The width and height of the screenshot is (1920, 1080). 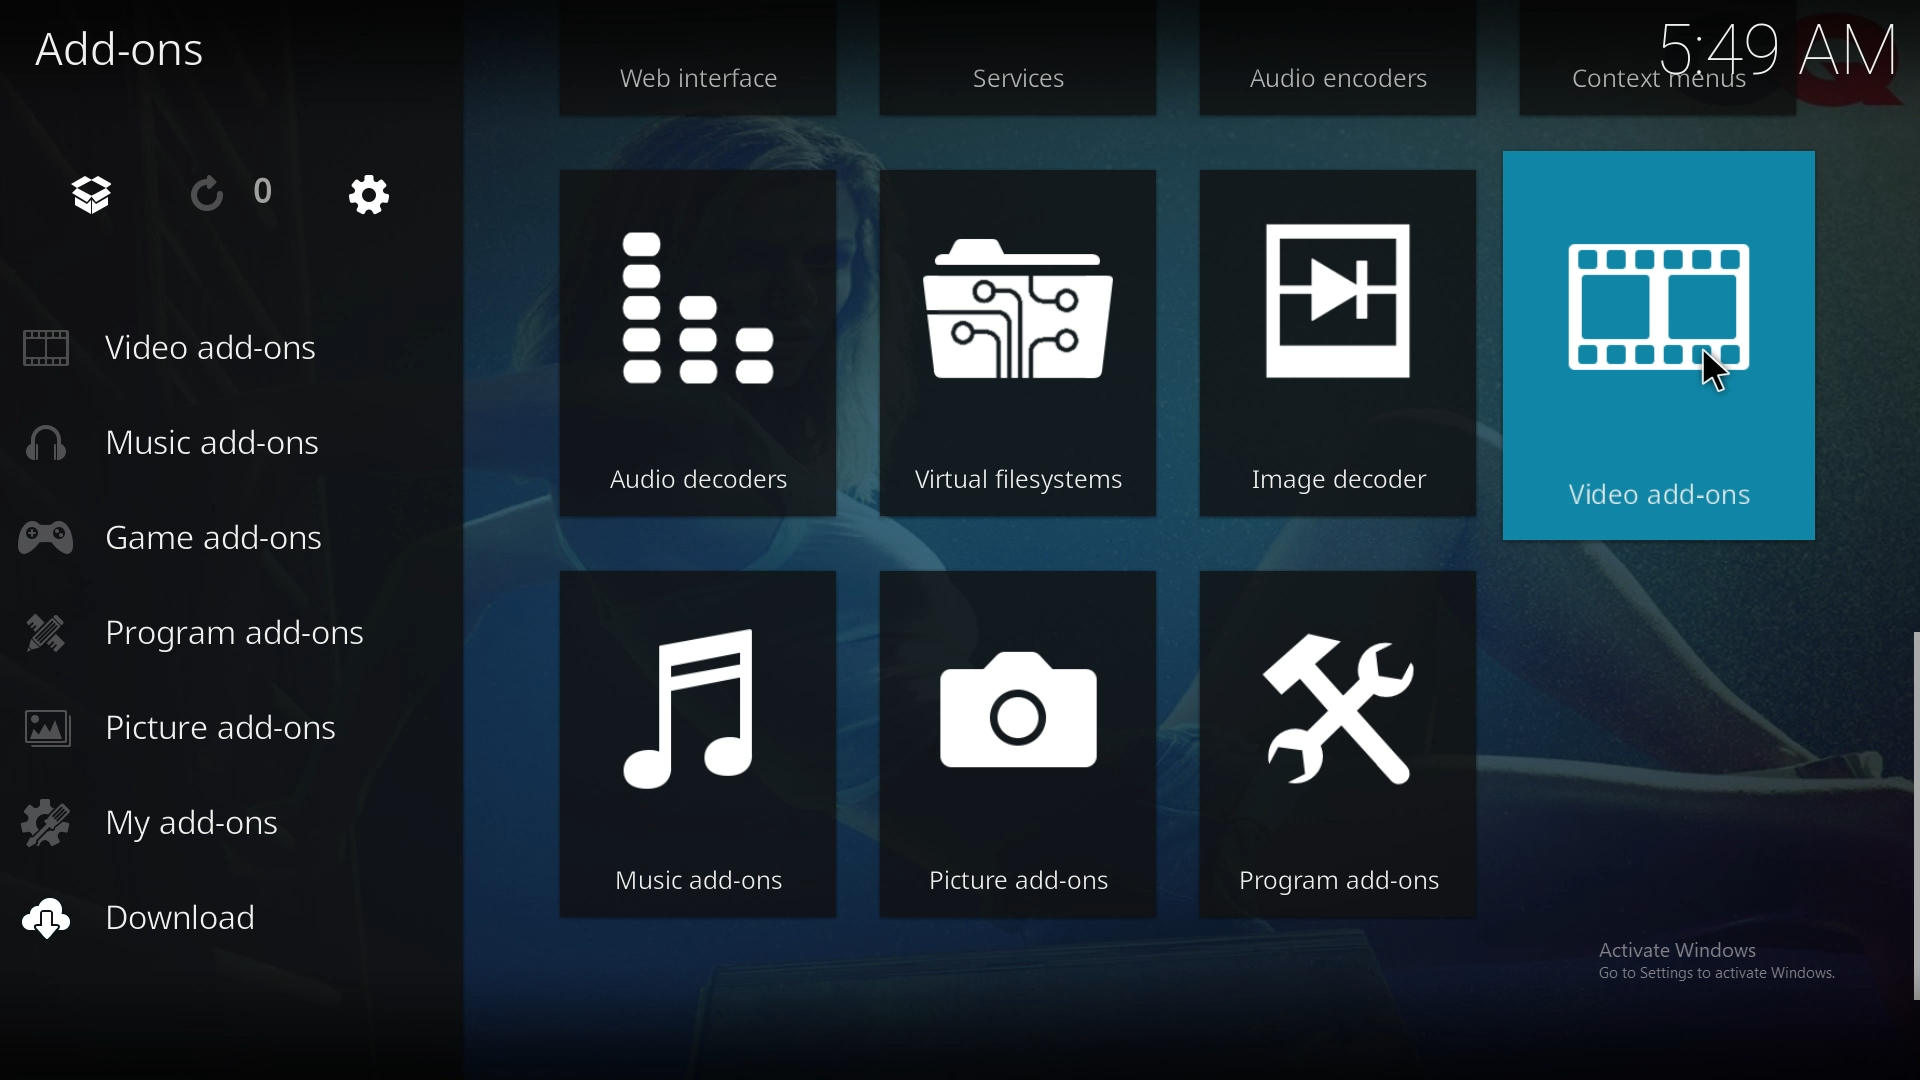 I want to click on program add ons, so click(x=1342, y=746).